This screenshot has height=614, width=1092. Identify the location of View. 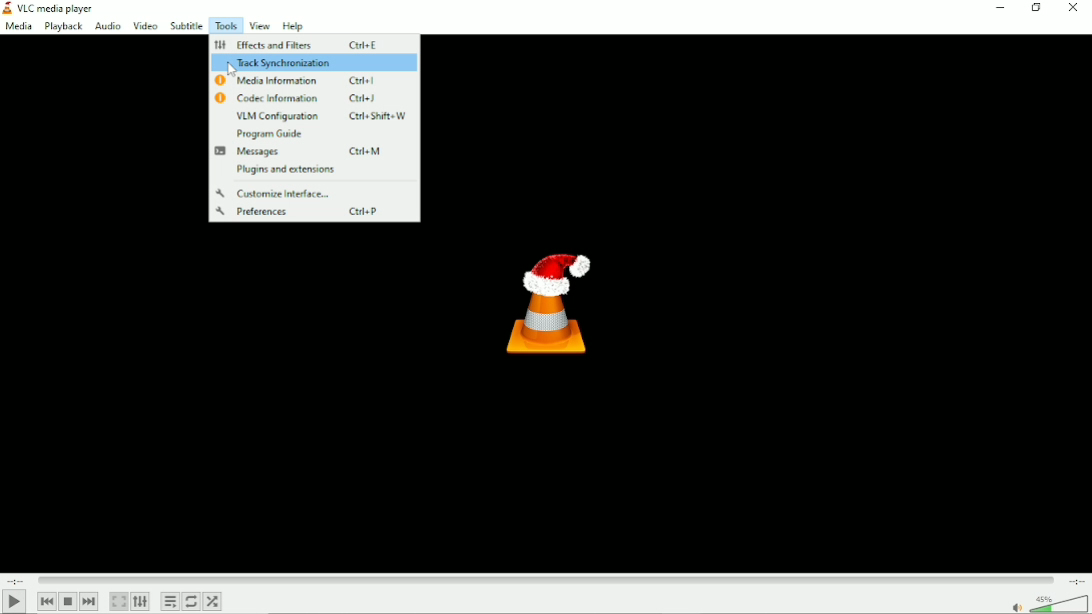
(261, 26).